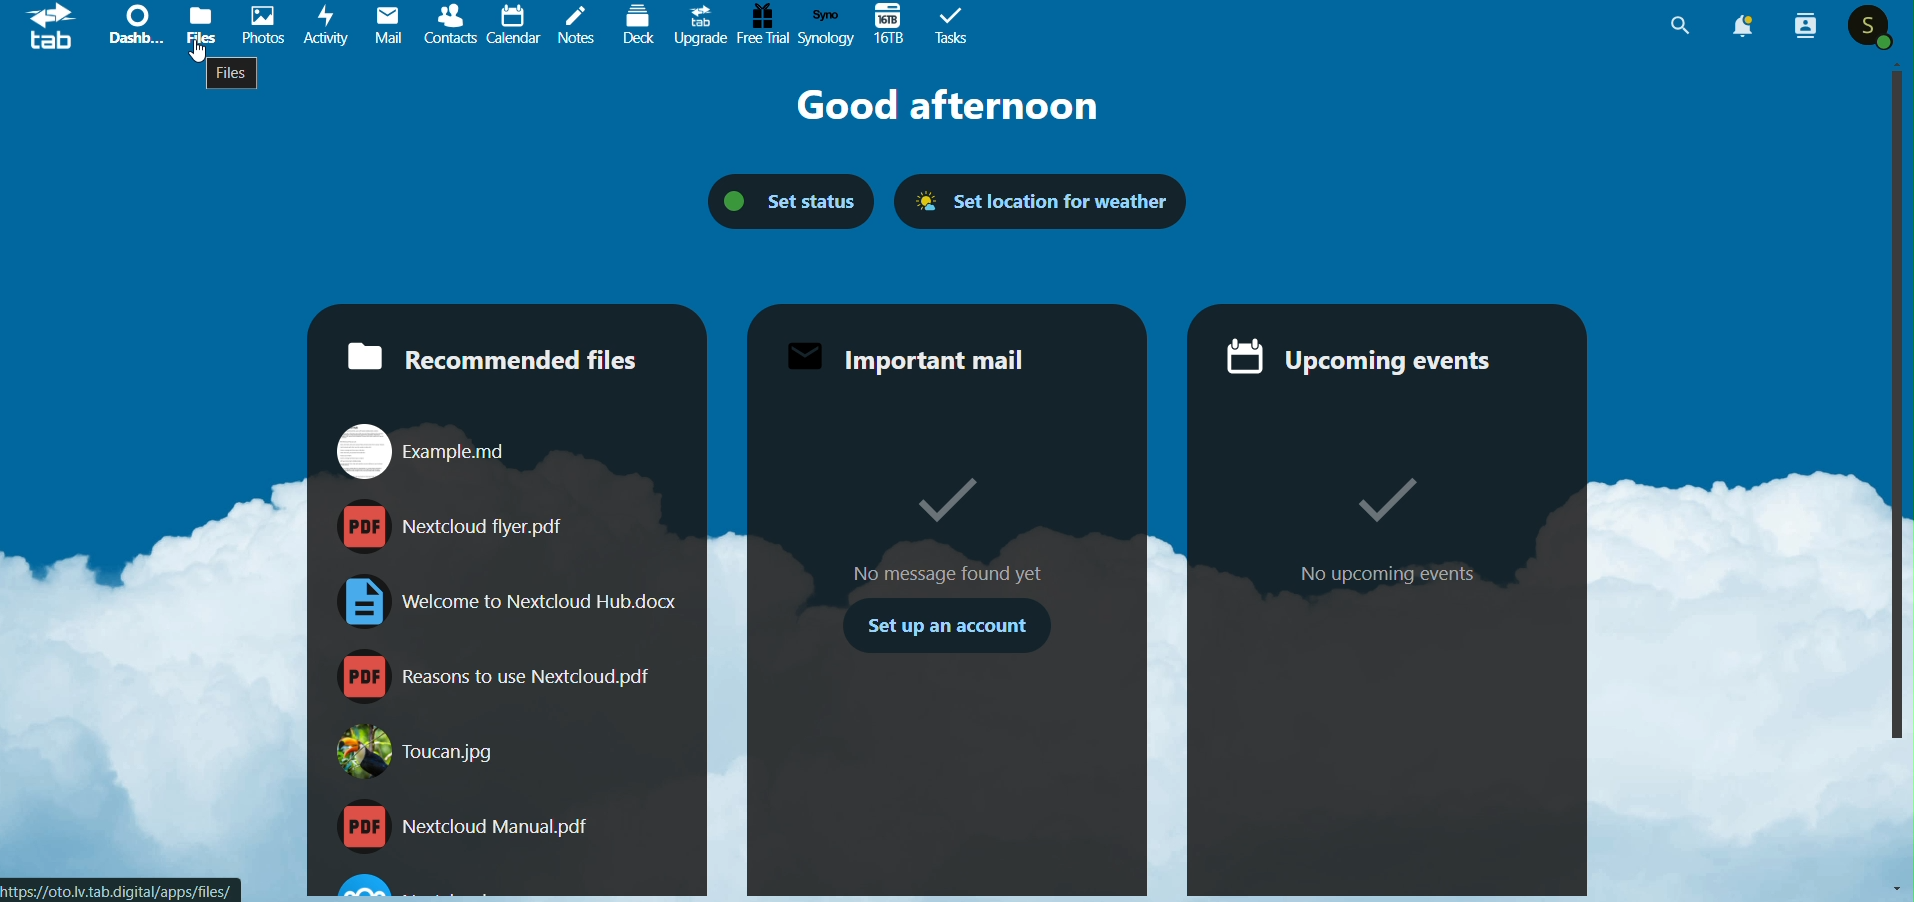 This screenshot has height=902, width=1914. What do you see at coordinates (1803, 26) in the screenshot?
I see `Contacts` at bounding box center [1803, 26].